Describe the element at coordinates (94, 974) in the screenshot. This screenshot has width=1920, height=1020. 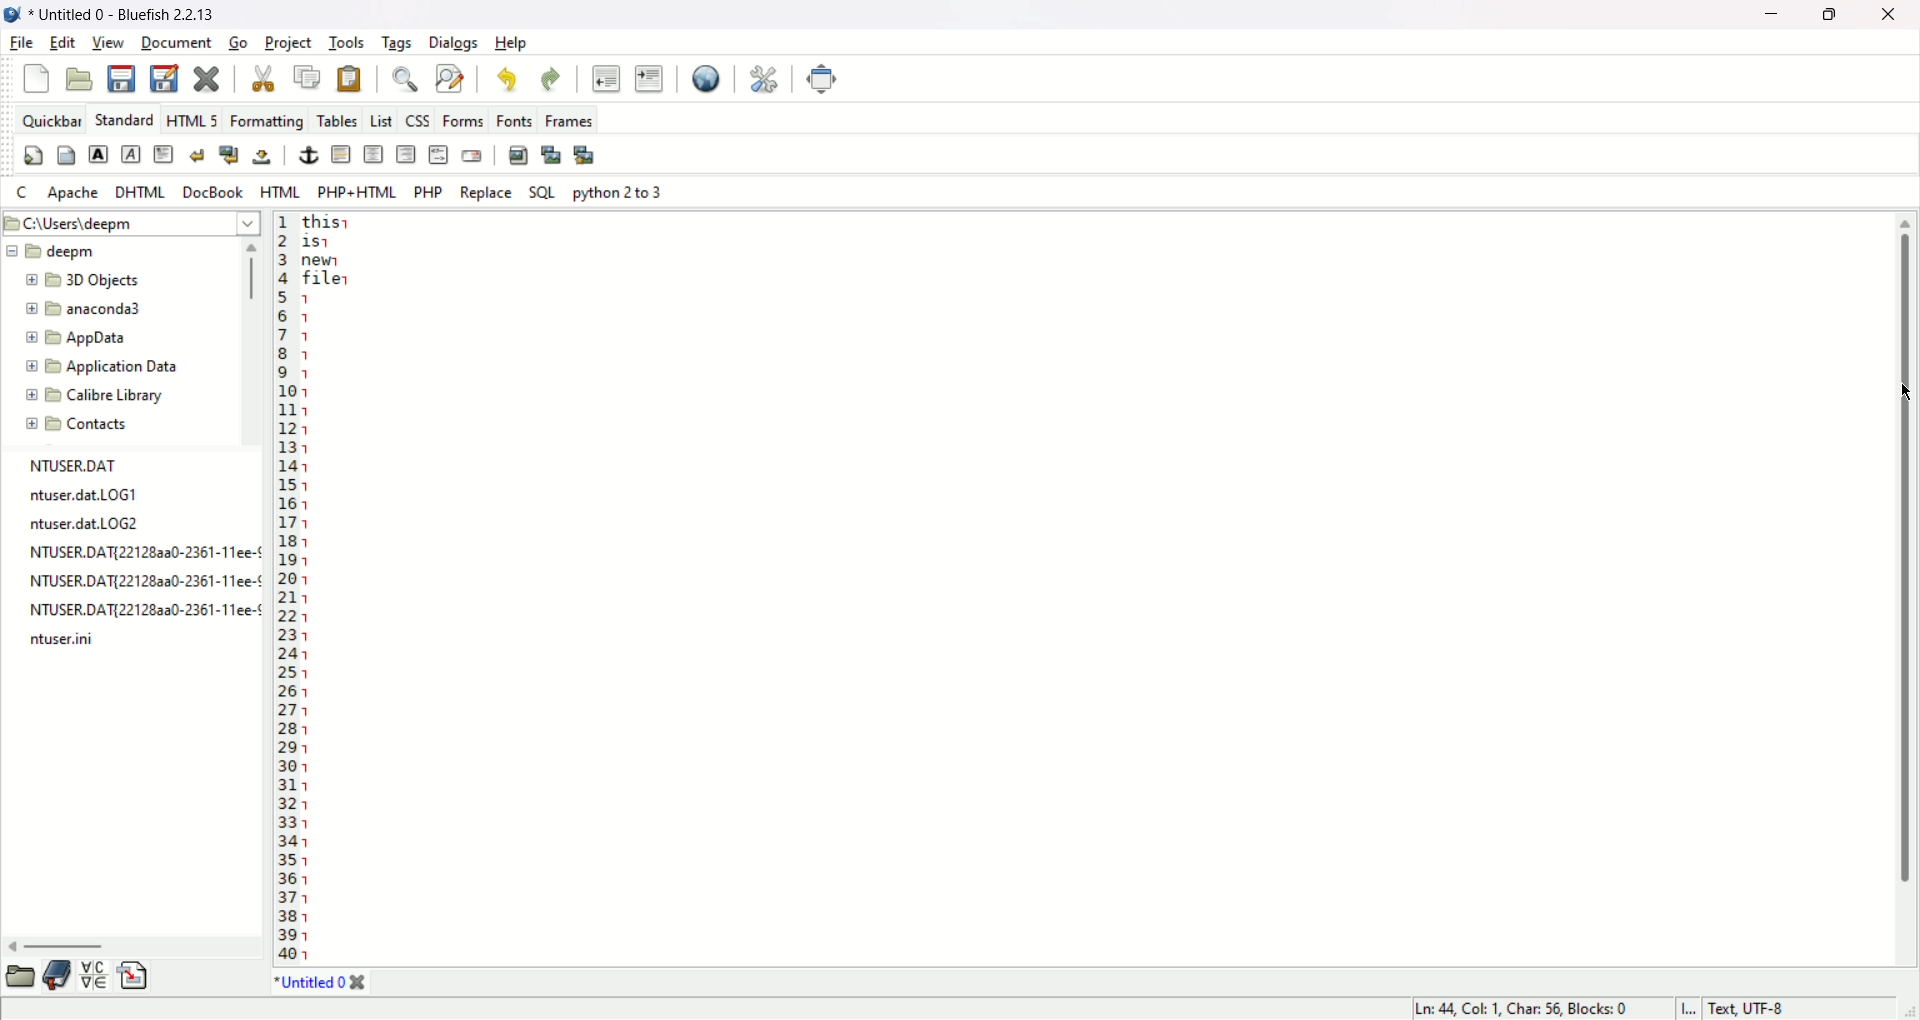
I see `charmap` at that location.